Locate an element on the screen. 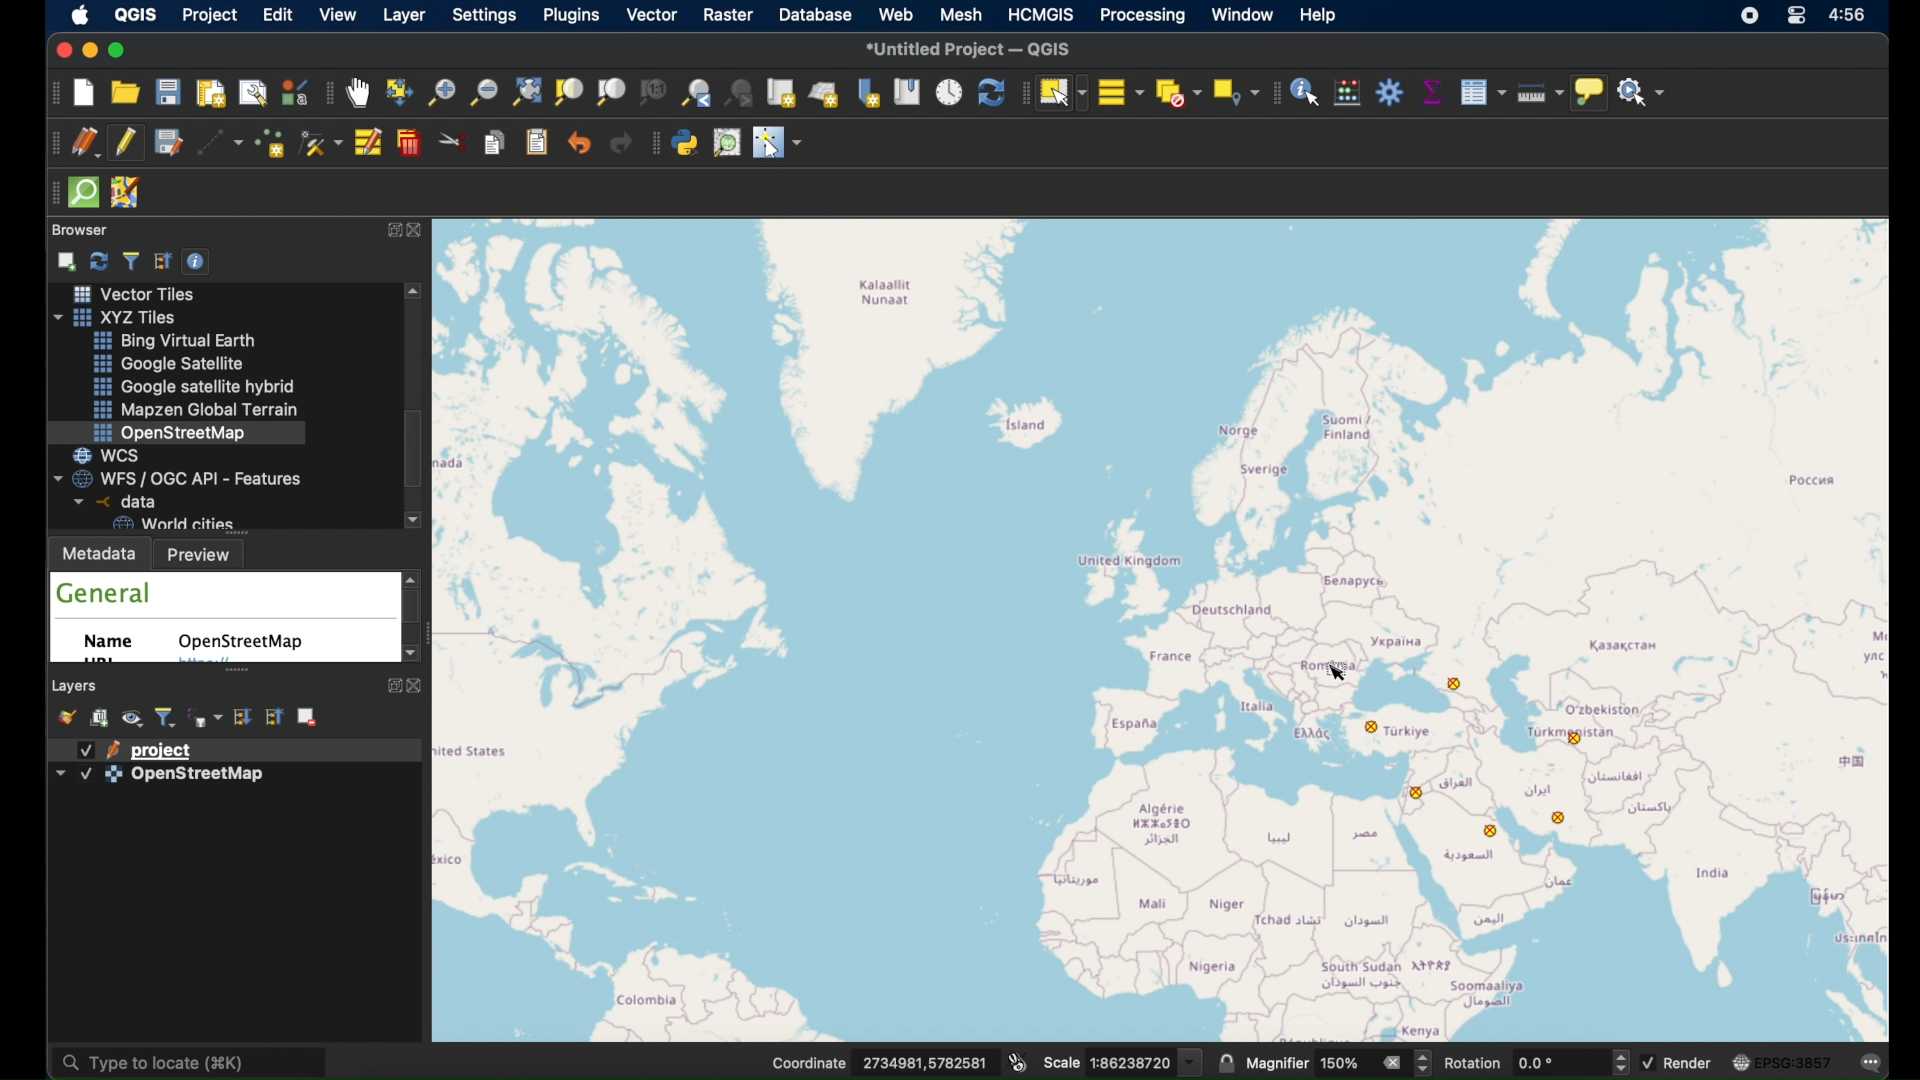 The width and height of the screenshot is (1920, 1080). preview is located at coordinates (205, 554).